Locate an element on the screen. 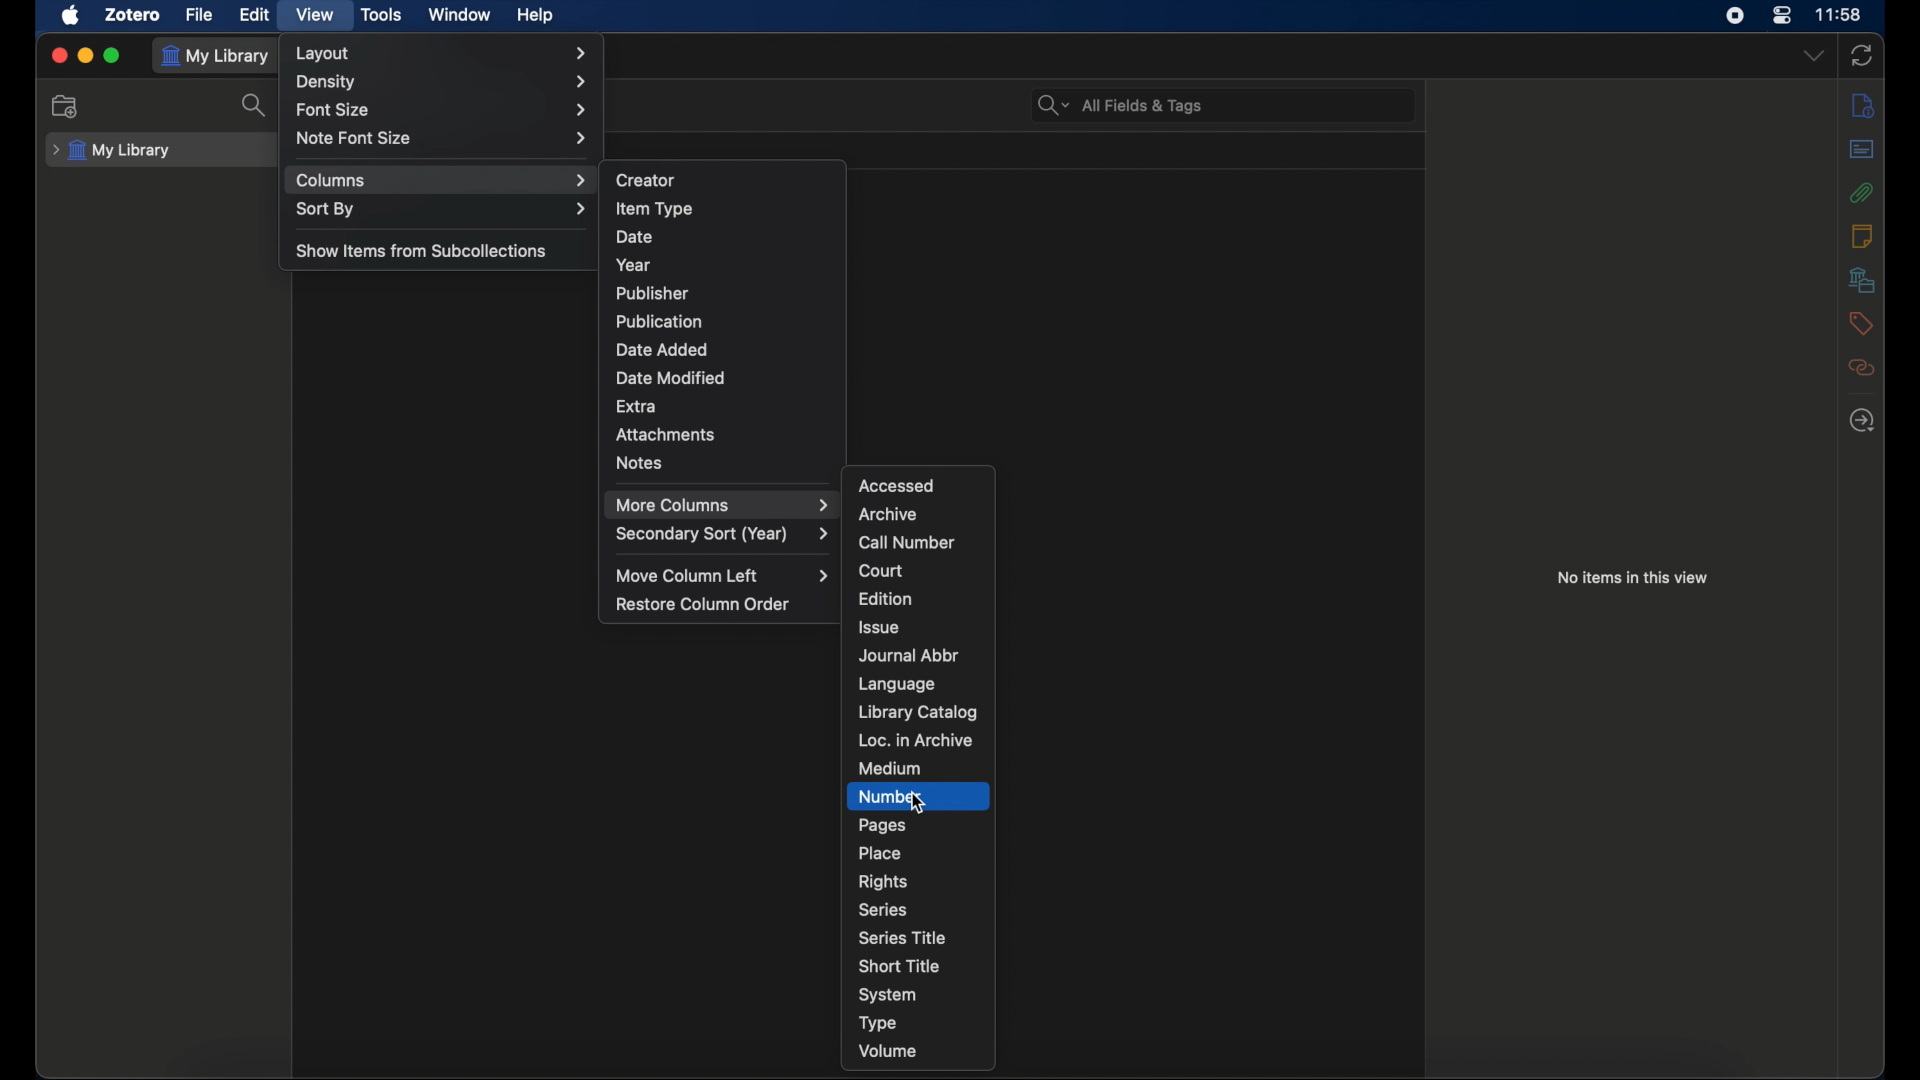 Image resolution: width=1920 pixels, height=1080 pixels. extra is located at coordinates (638, 406).